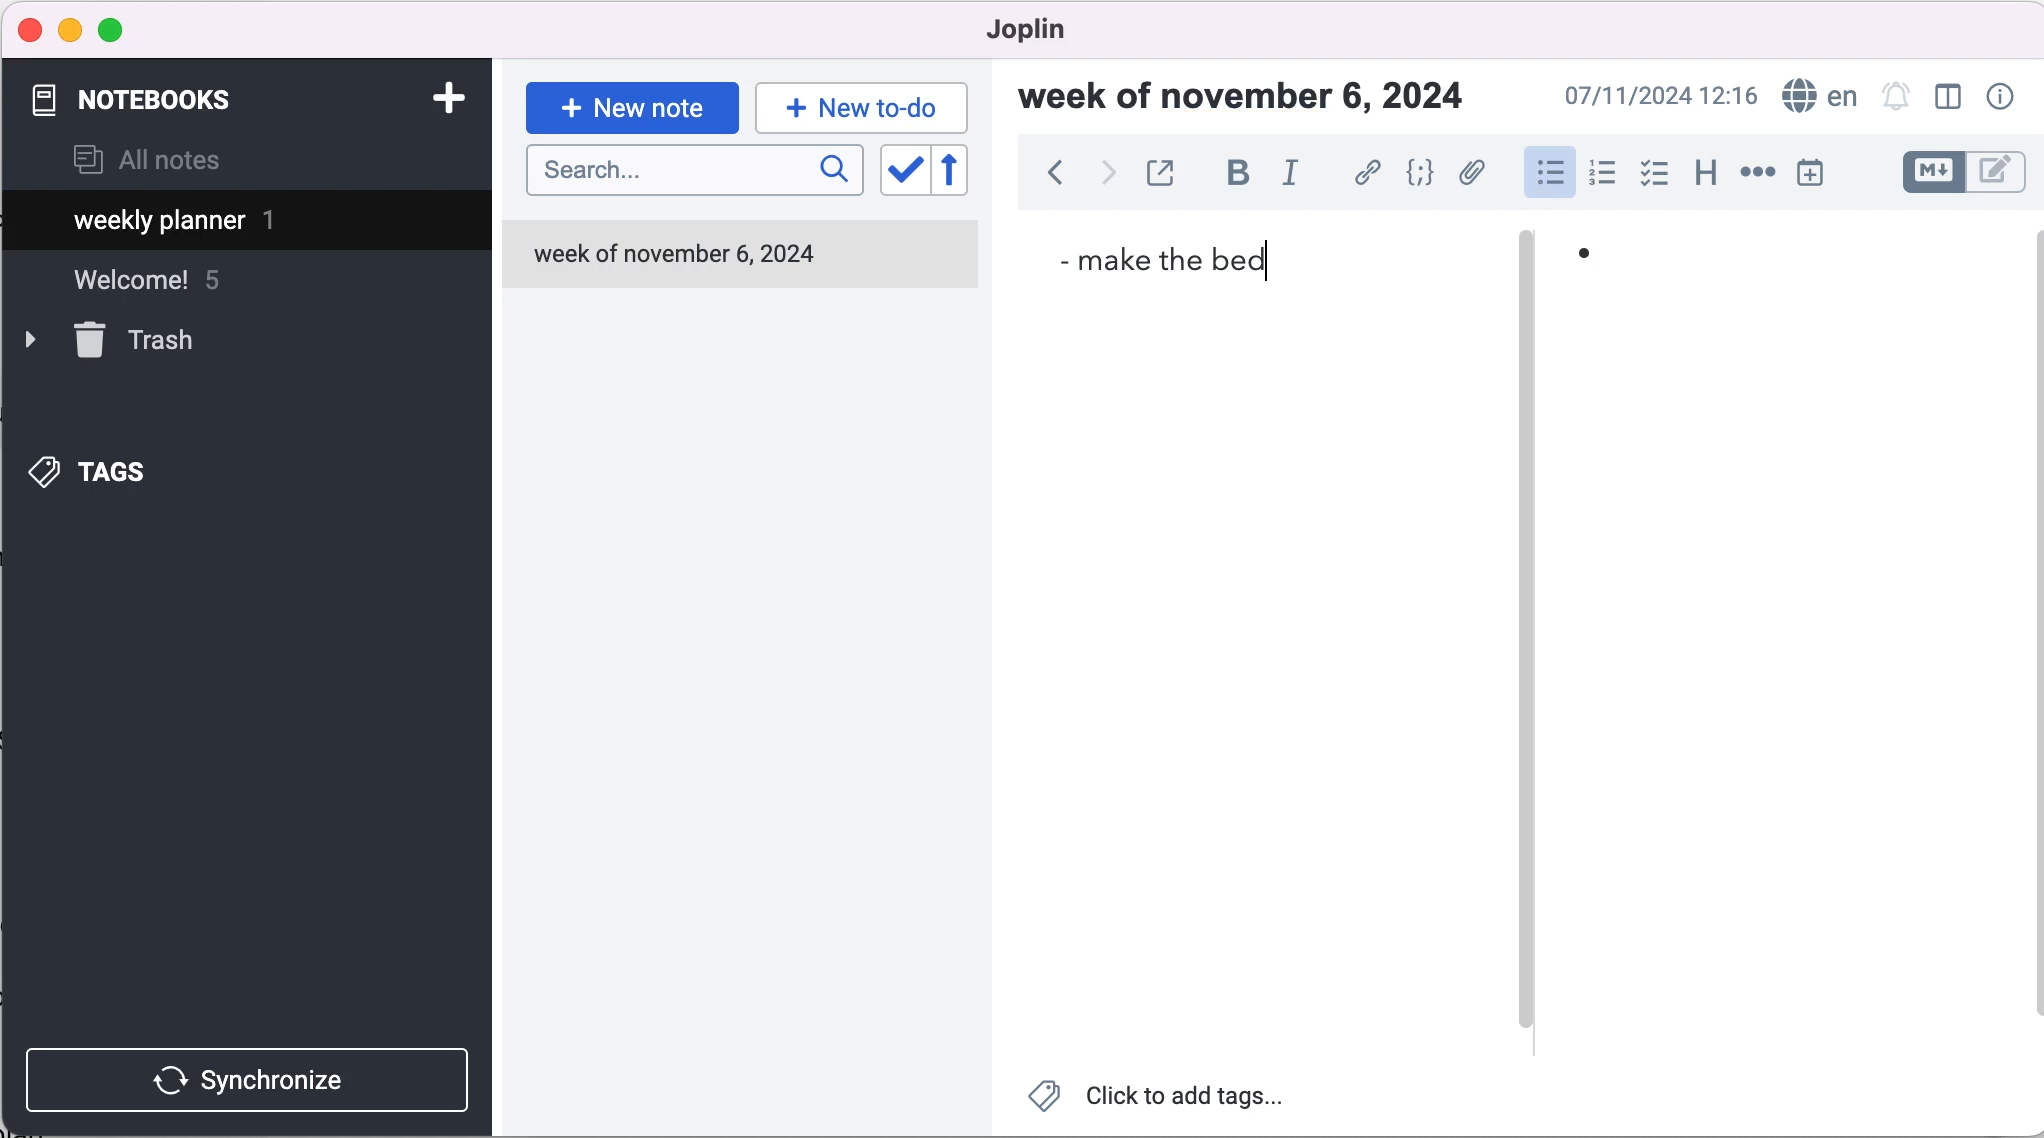  Describe the element at coordinates (252, 1079) in the screenshot. I see `synchronize` at that location.